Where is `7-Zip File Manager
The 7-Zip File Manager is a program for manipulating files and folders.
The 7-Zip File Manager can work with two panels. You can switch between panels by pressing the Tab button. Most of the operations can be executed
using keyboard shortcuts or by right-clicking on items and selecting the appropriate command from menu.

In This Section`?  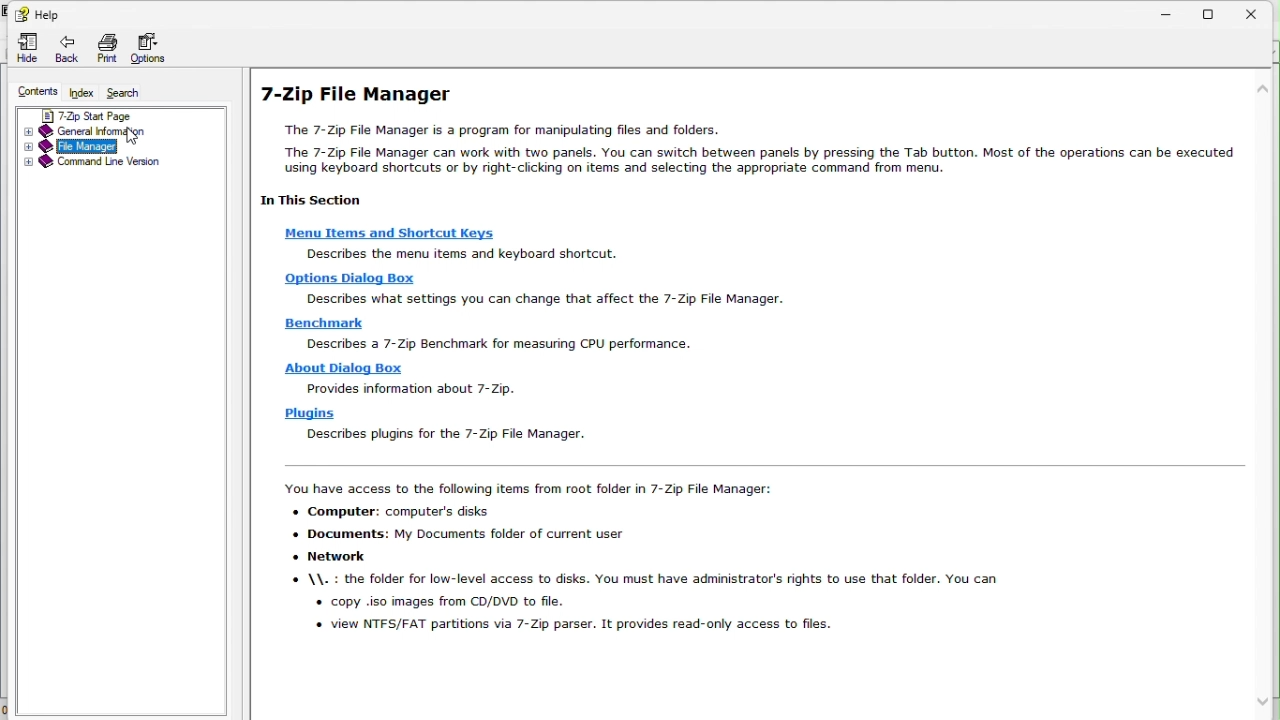 7-Zip File Manager
The 7-Zip File Manager is a program for manipulating files and folders.
The 7-Zip File Manager can work with two panels. You can switch between panels by pressing the Tab button. Most of the operations can be executed
using keyboard shortcuts or by right-clicking on items and selecting the appropriate command from menu.

In This Section is located at coordinates (746, 148).